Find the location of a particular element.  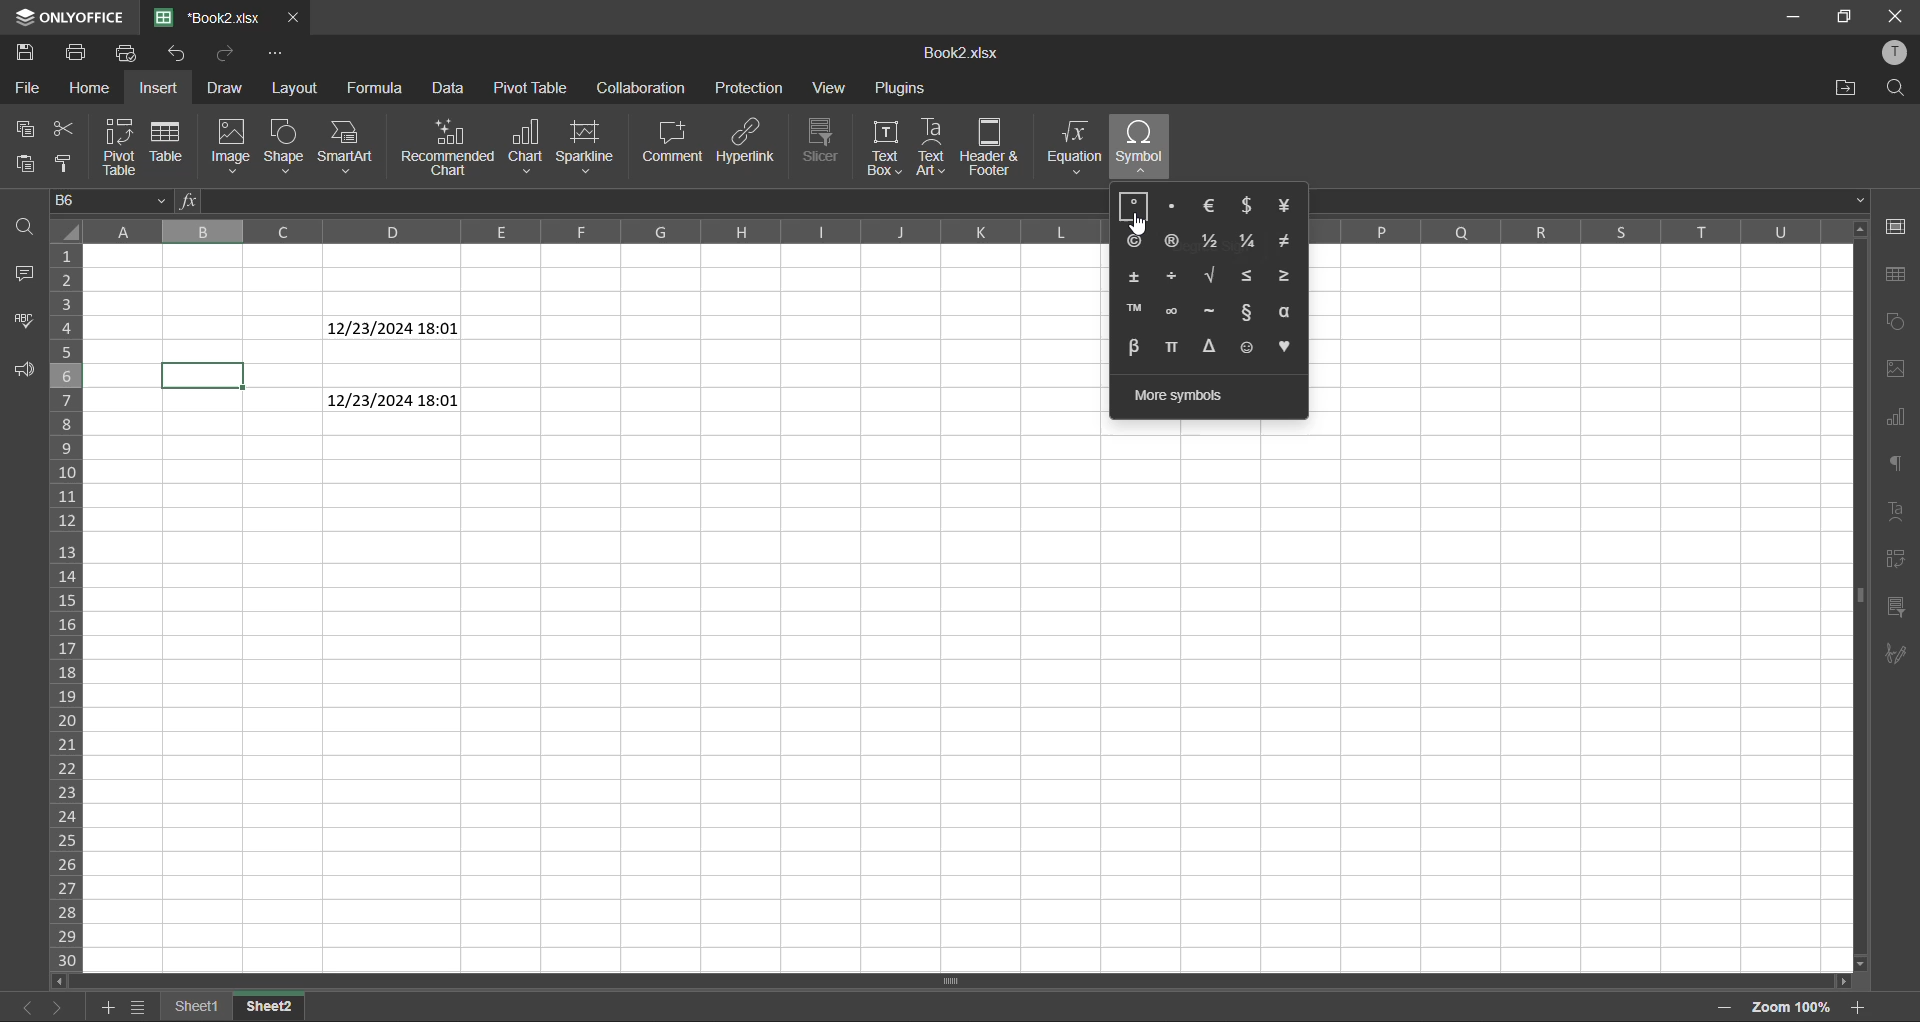

recommended chart is located at coordinates (443, 148).